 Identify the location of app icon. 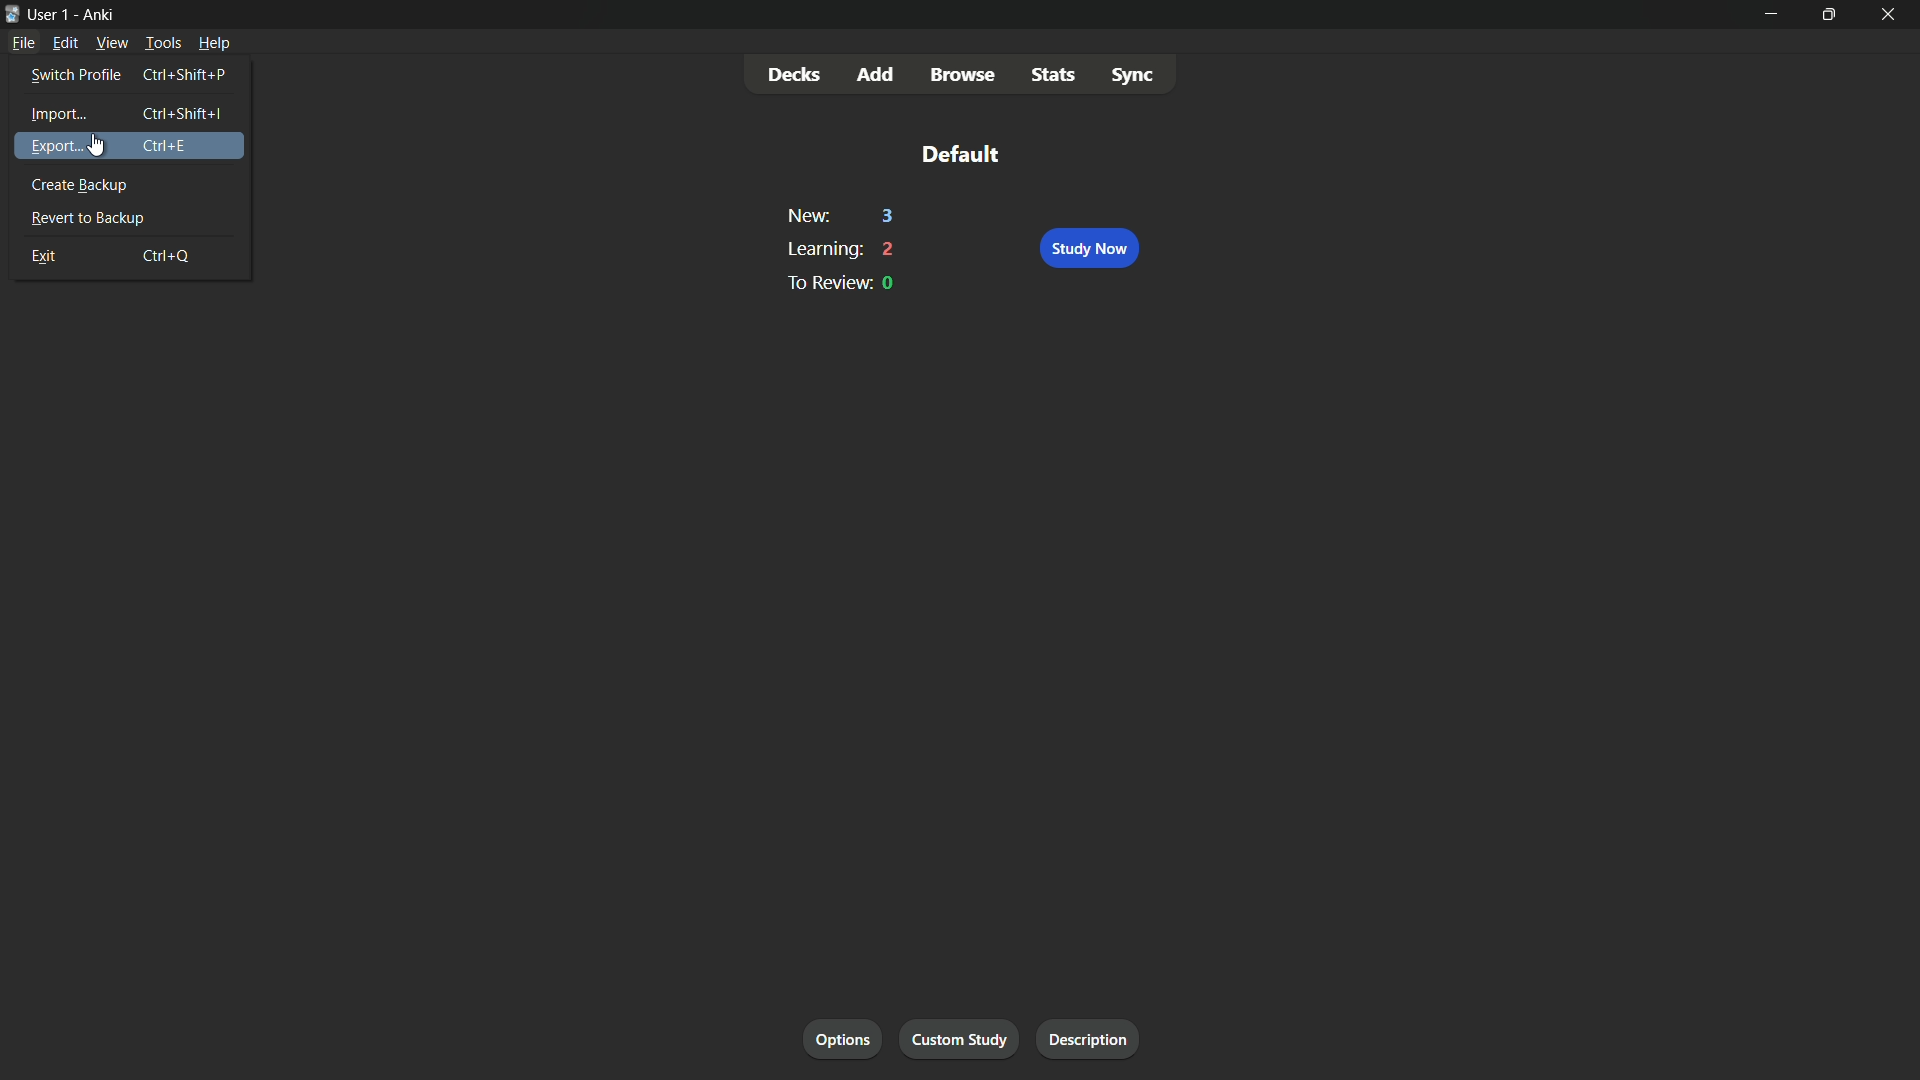
(12, 15).